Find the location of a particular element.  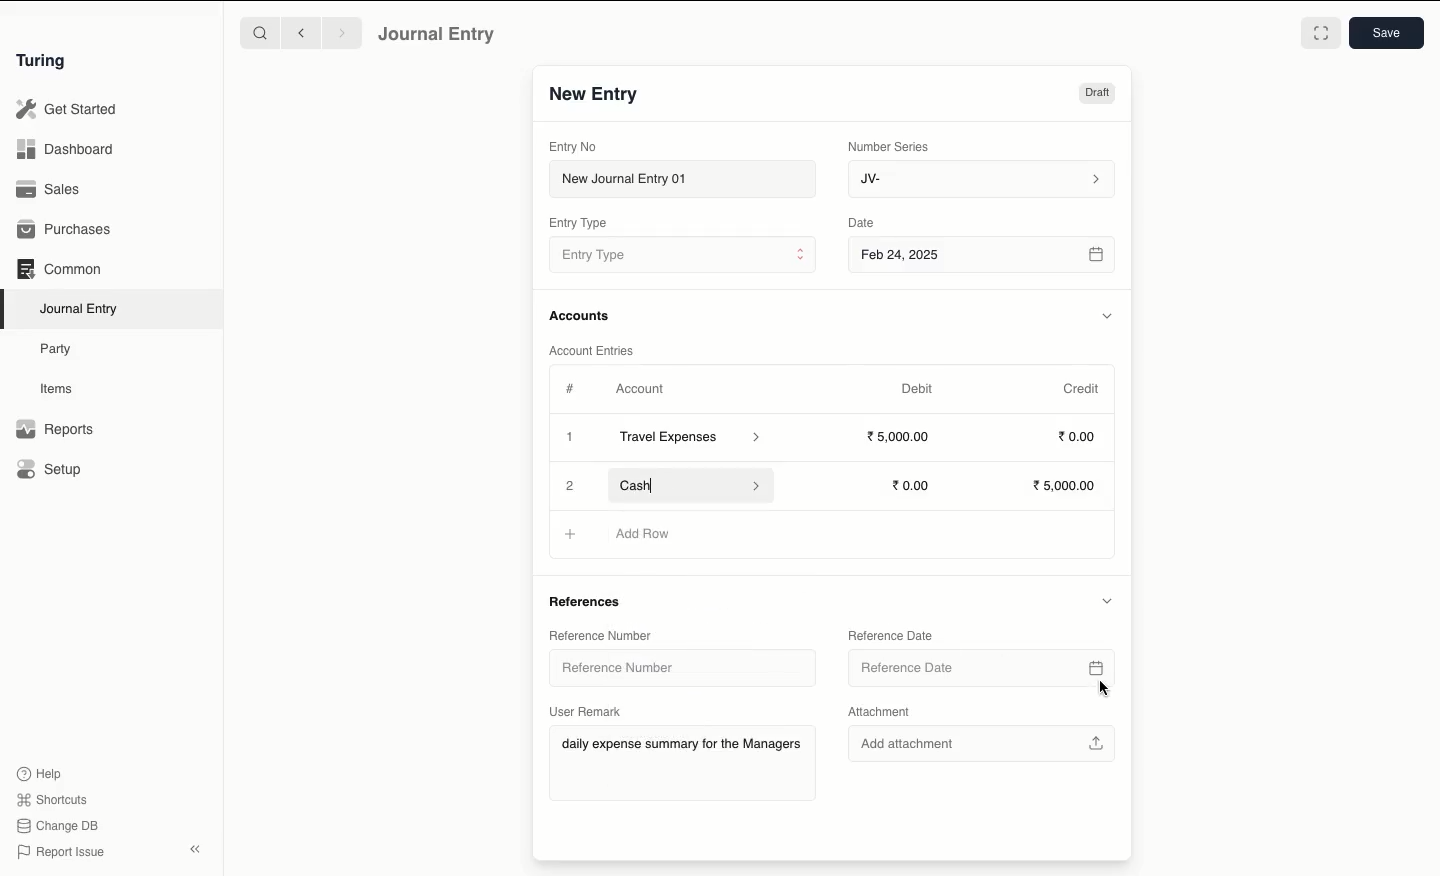

New Entry is located at coordinates (595, 95).